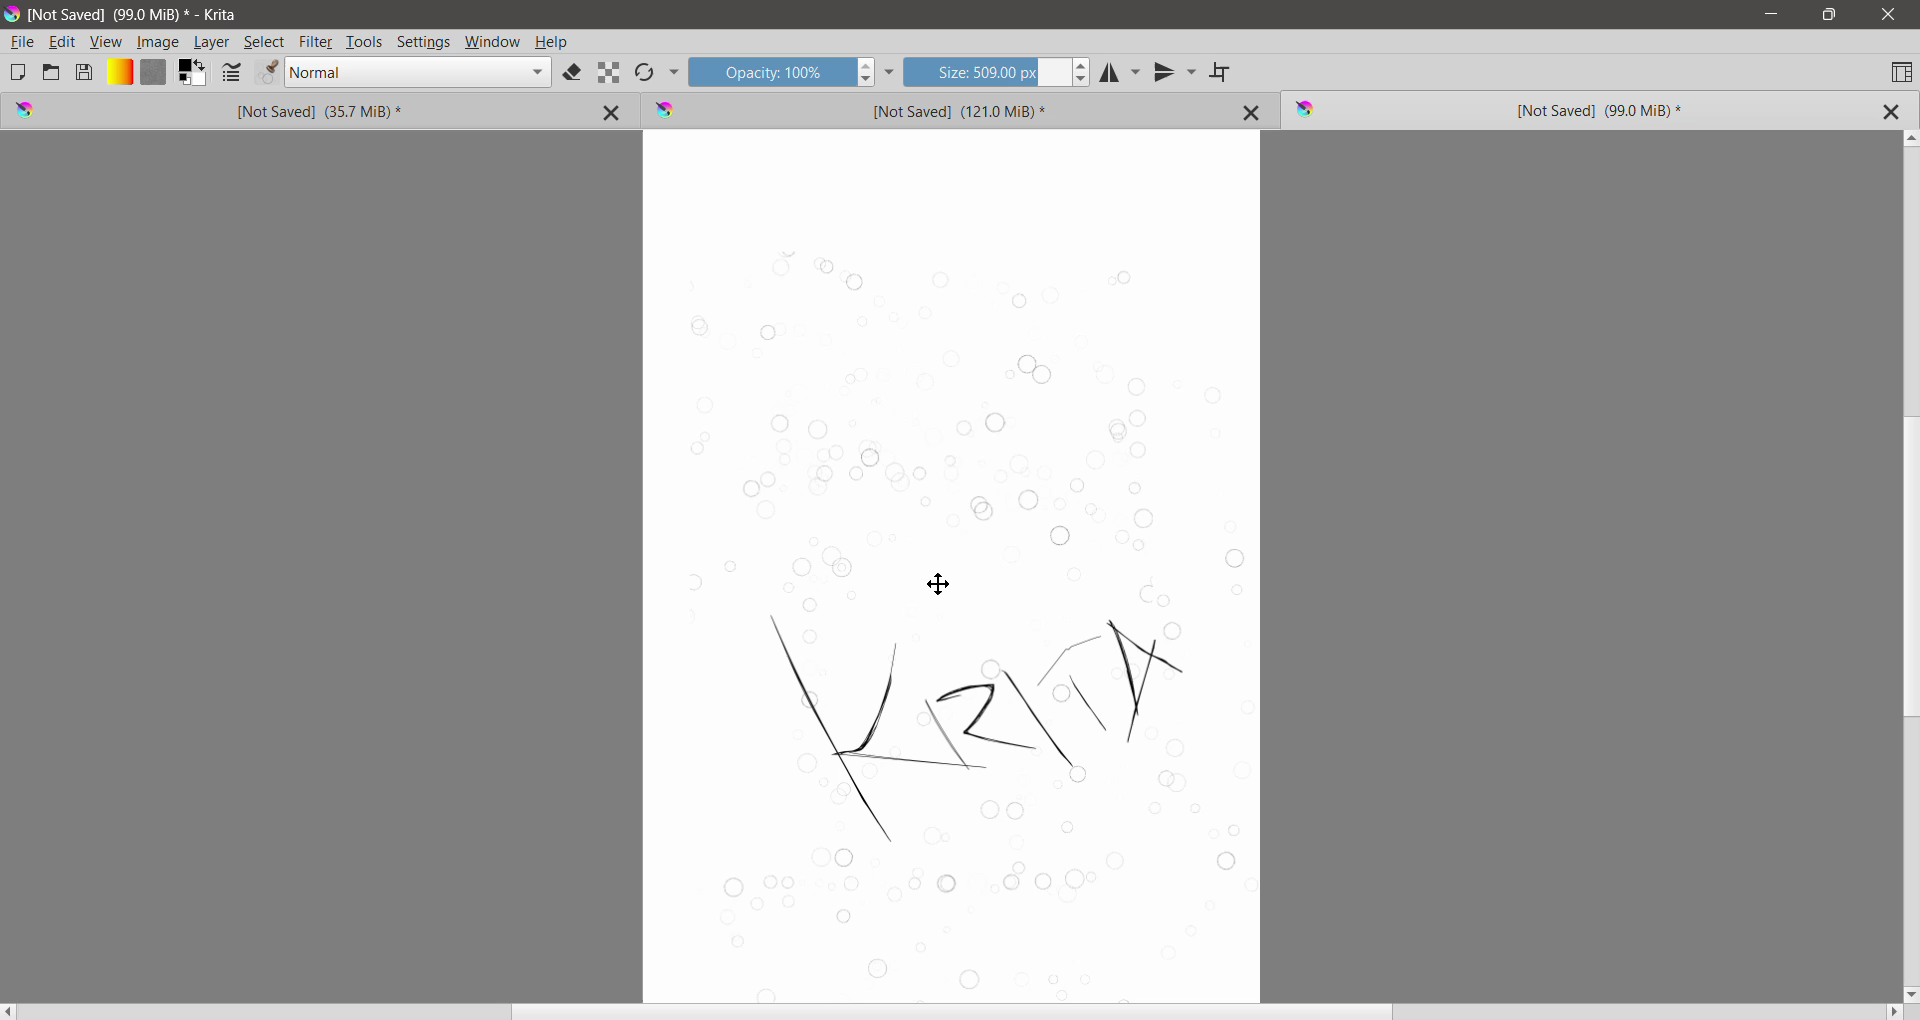 The height and width of the screenshot is (1020, 1920). I want to click on Minimize, so click(1771, 14).